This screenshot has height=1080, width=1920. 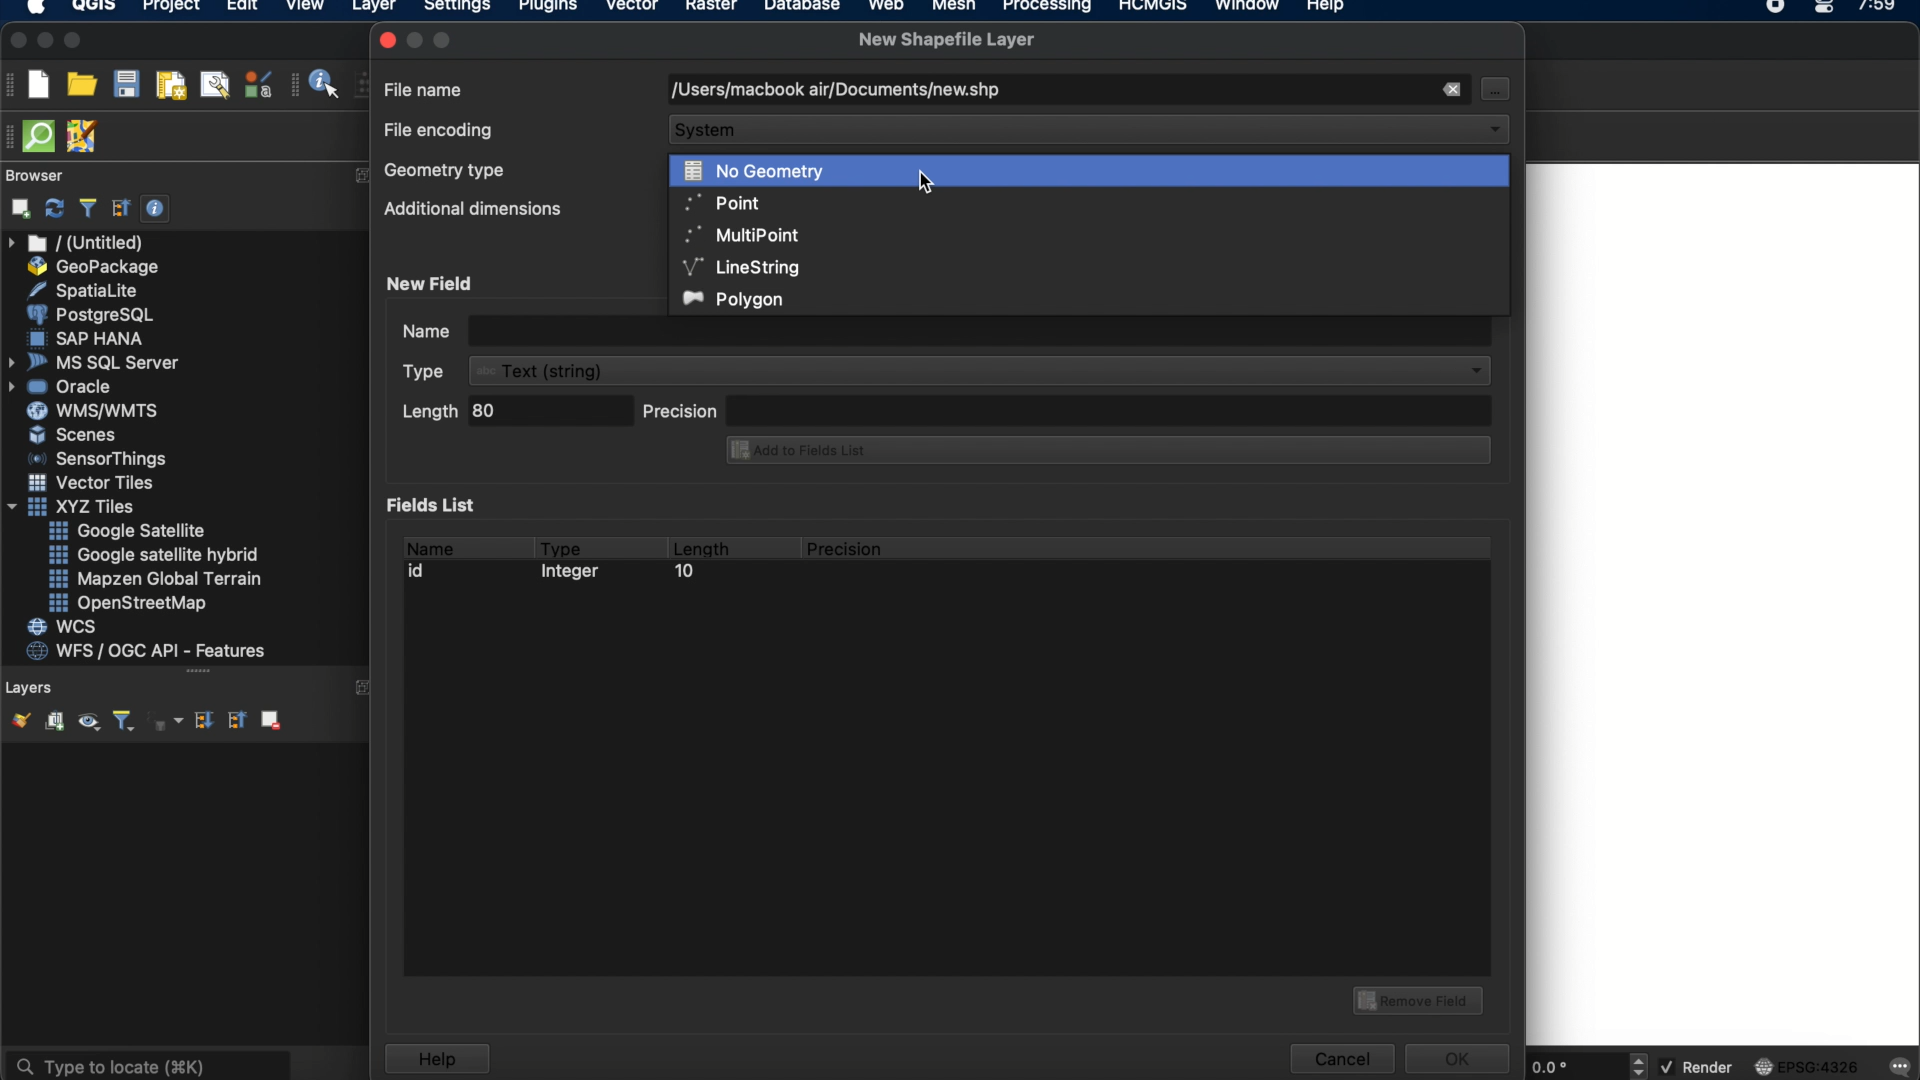 What do you see at coordinates (84, 137) in the screenshot?
I see `JOSM remote` at bounding box center [84, 137].